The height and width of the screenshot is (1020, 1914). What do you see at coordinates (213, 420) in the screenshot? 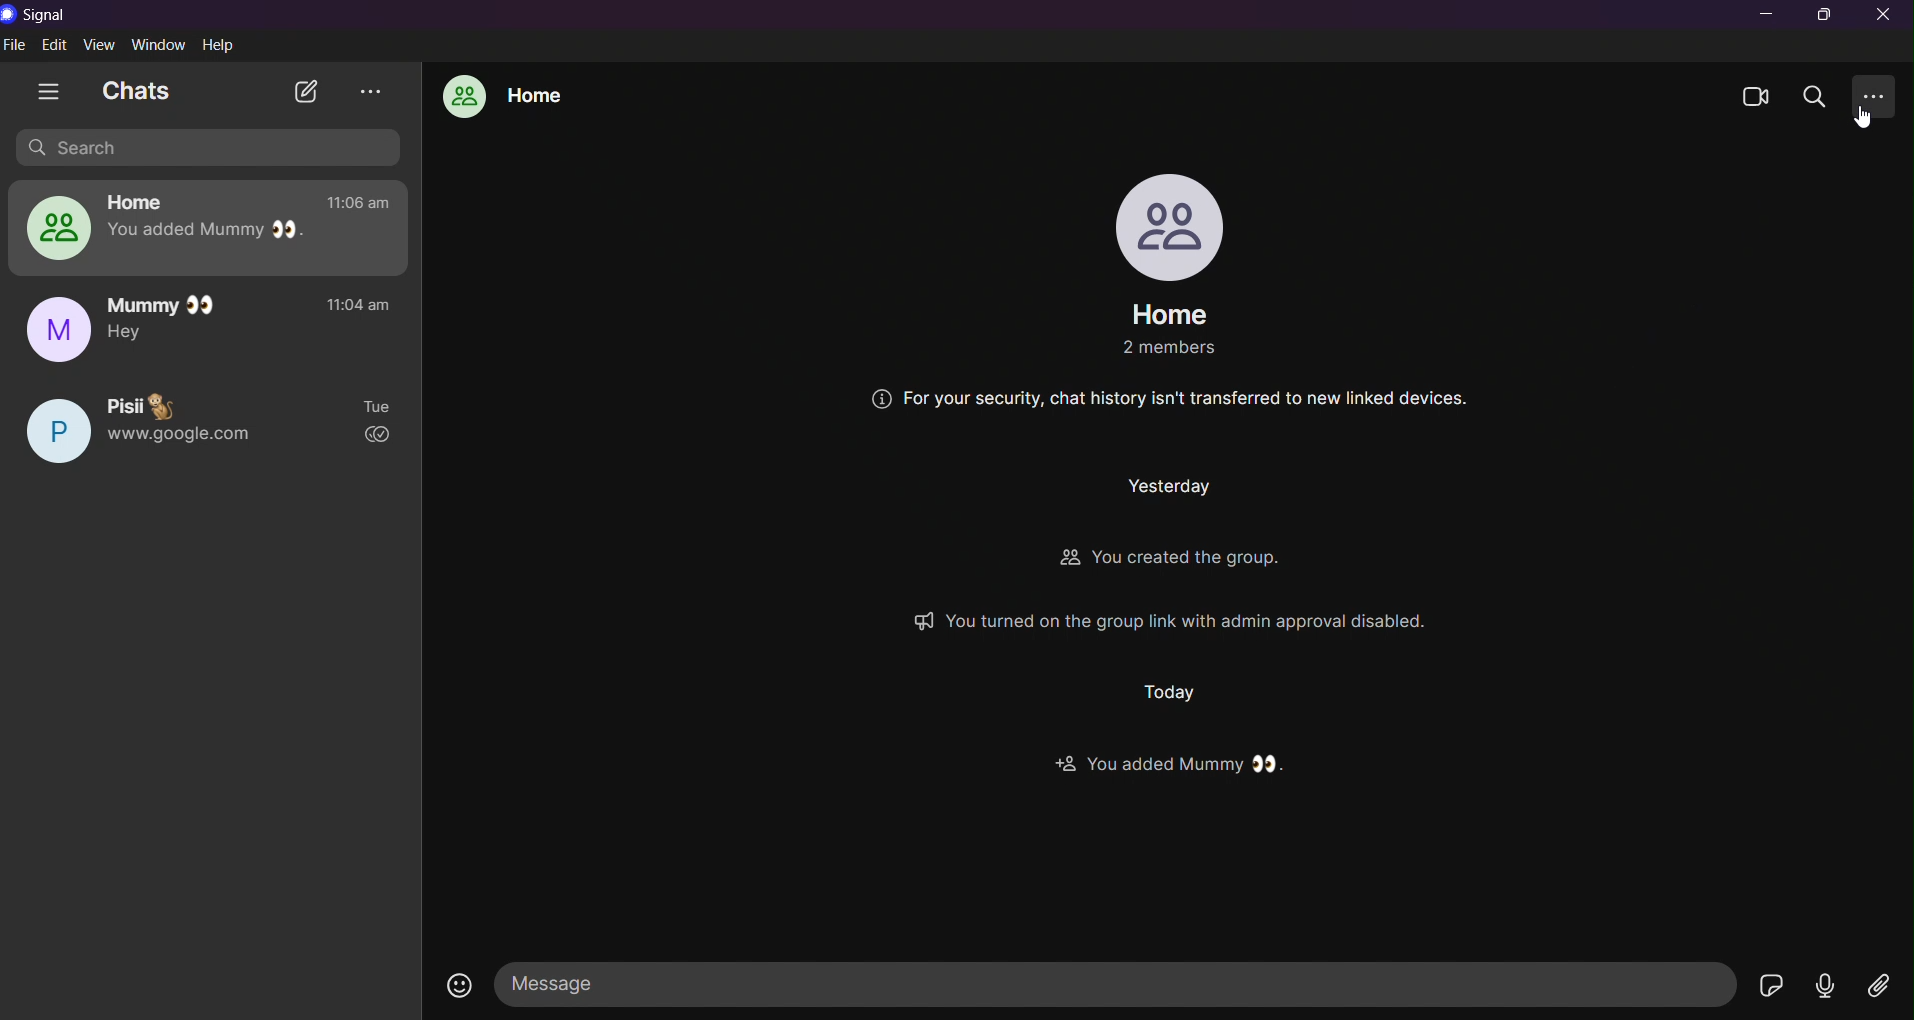
I see `pisi chat` at bounding box center [213, 420].